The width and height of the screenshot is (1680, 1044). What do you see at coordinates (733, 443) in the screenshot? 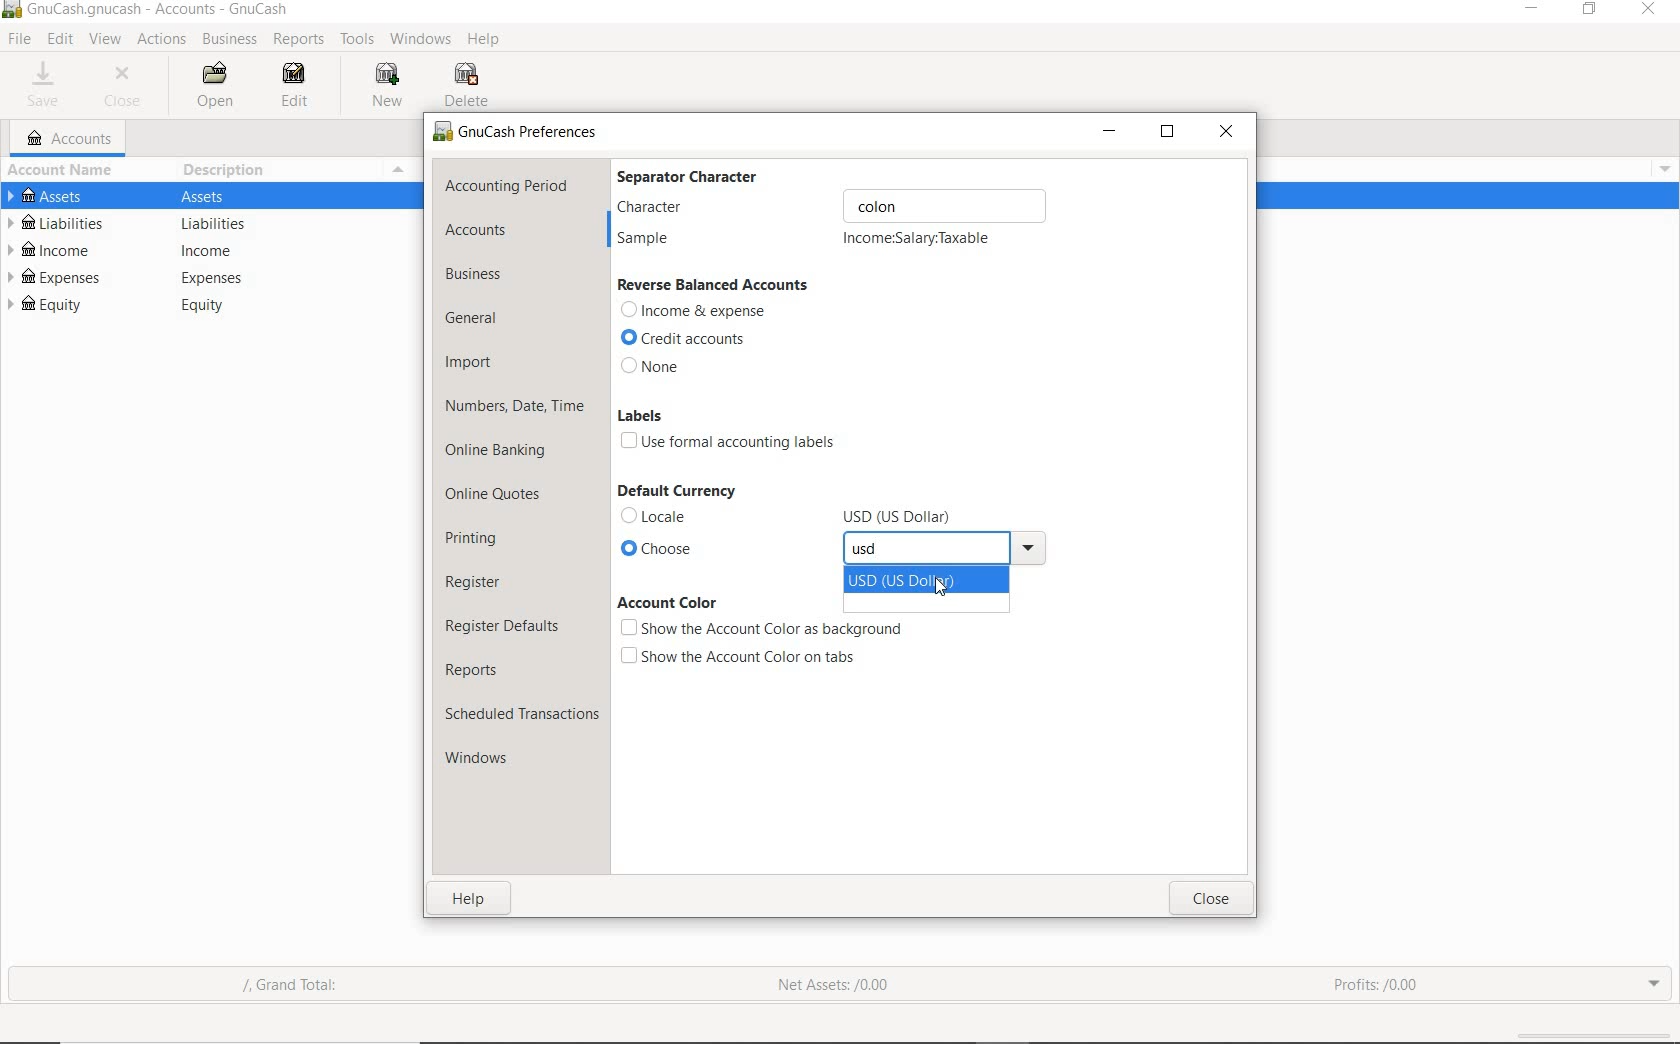
I see `use formal accounting labels` at bounding box center [733, 443].